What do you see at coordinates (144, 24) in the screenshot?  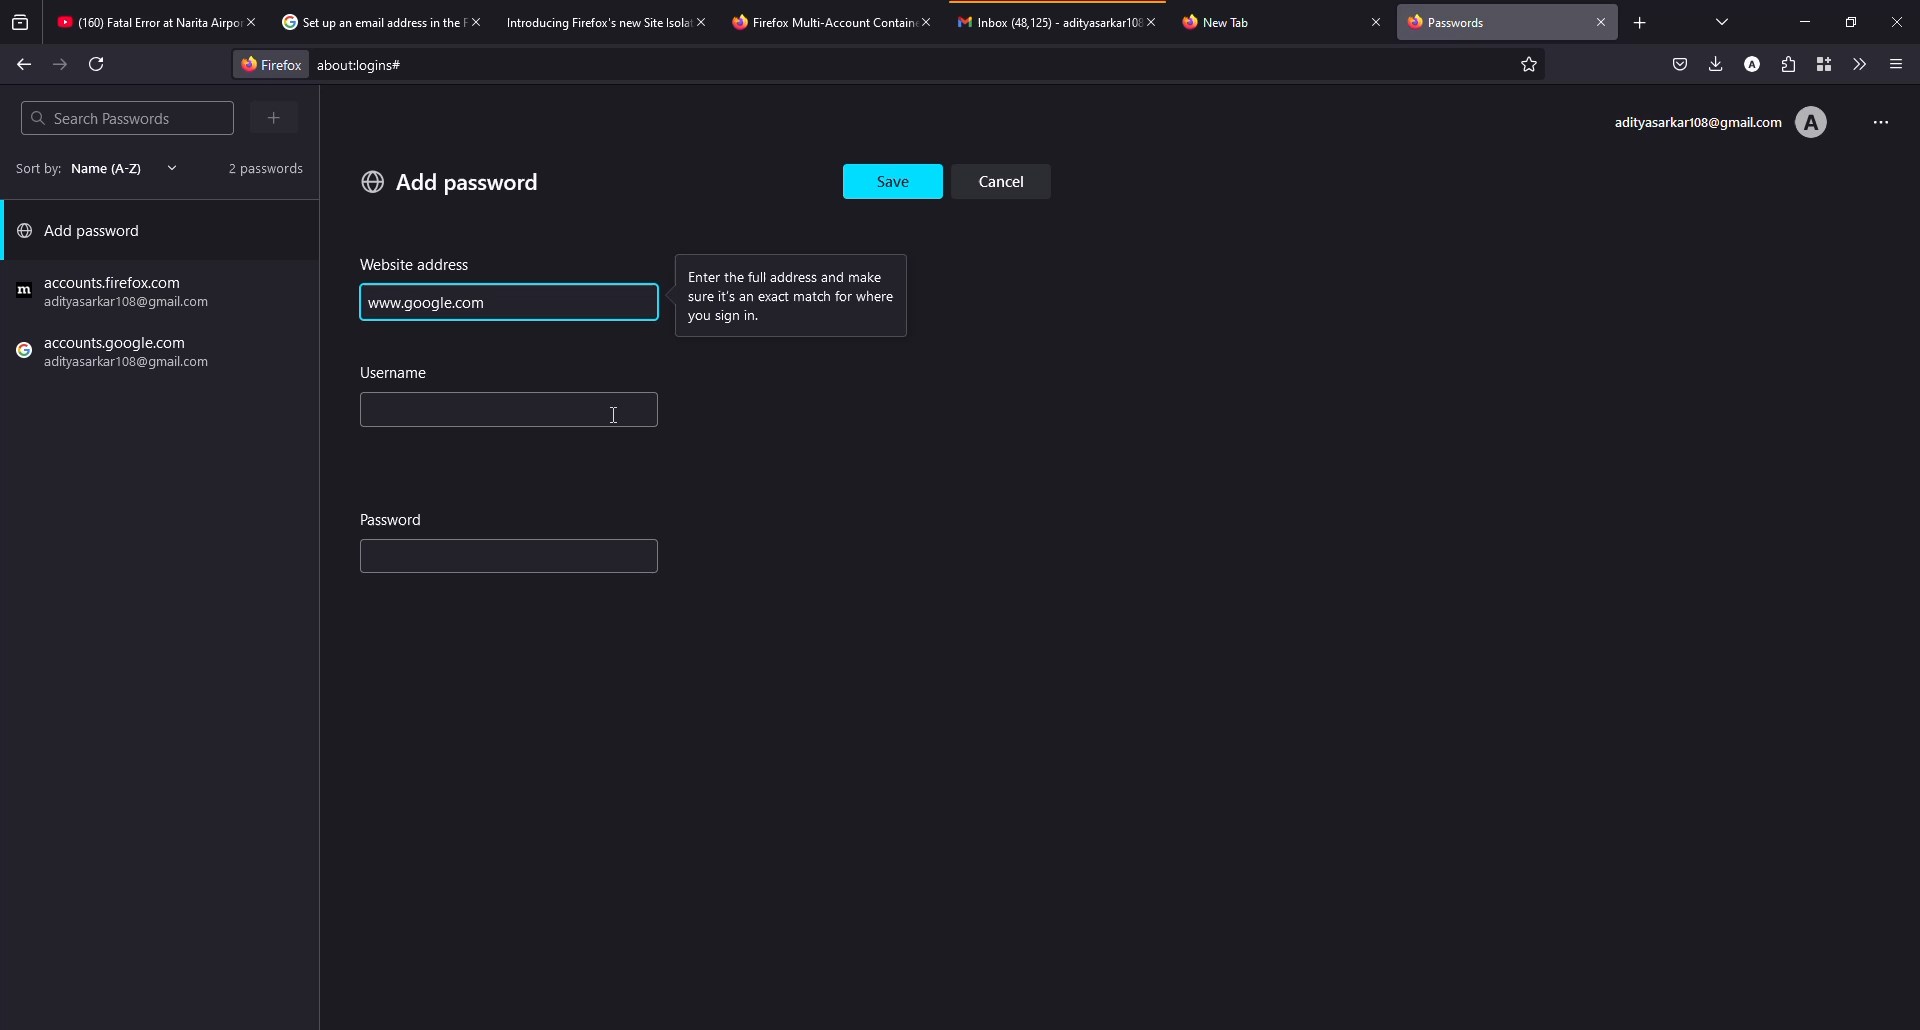 I see `tab` at bounding box center [144, 24].